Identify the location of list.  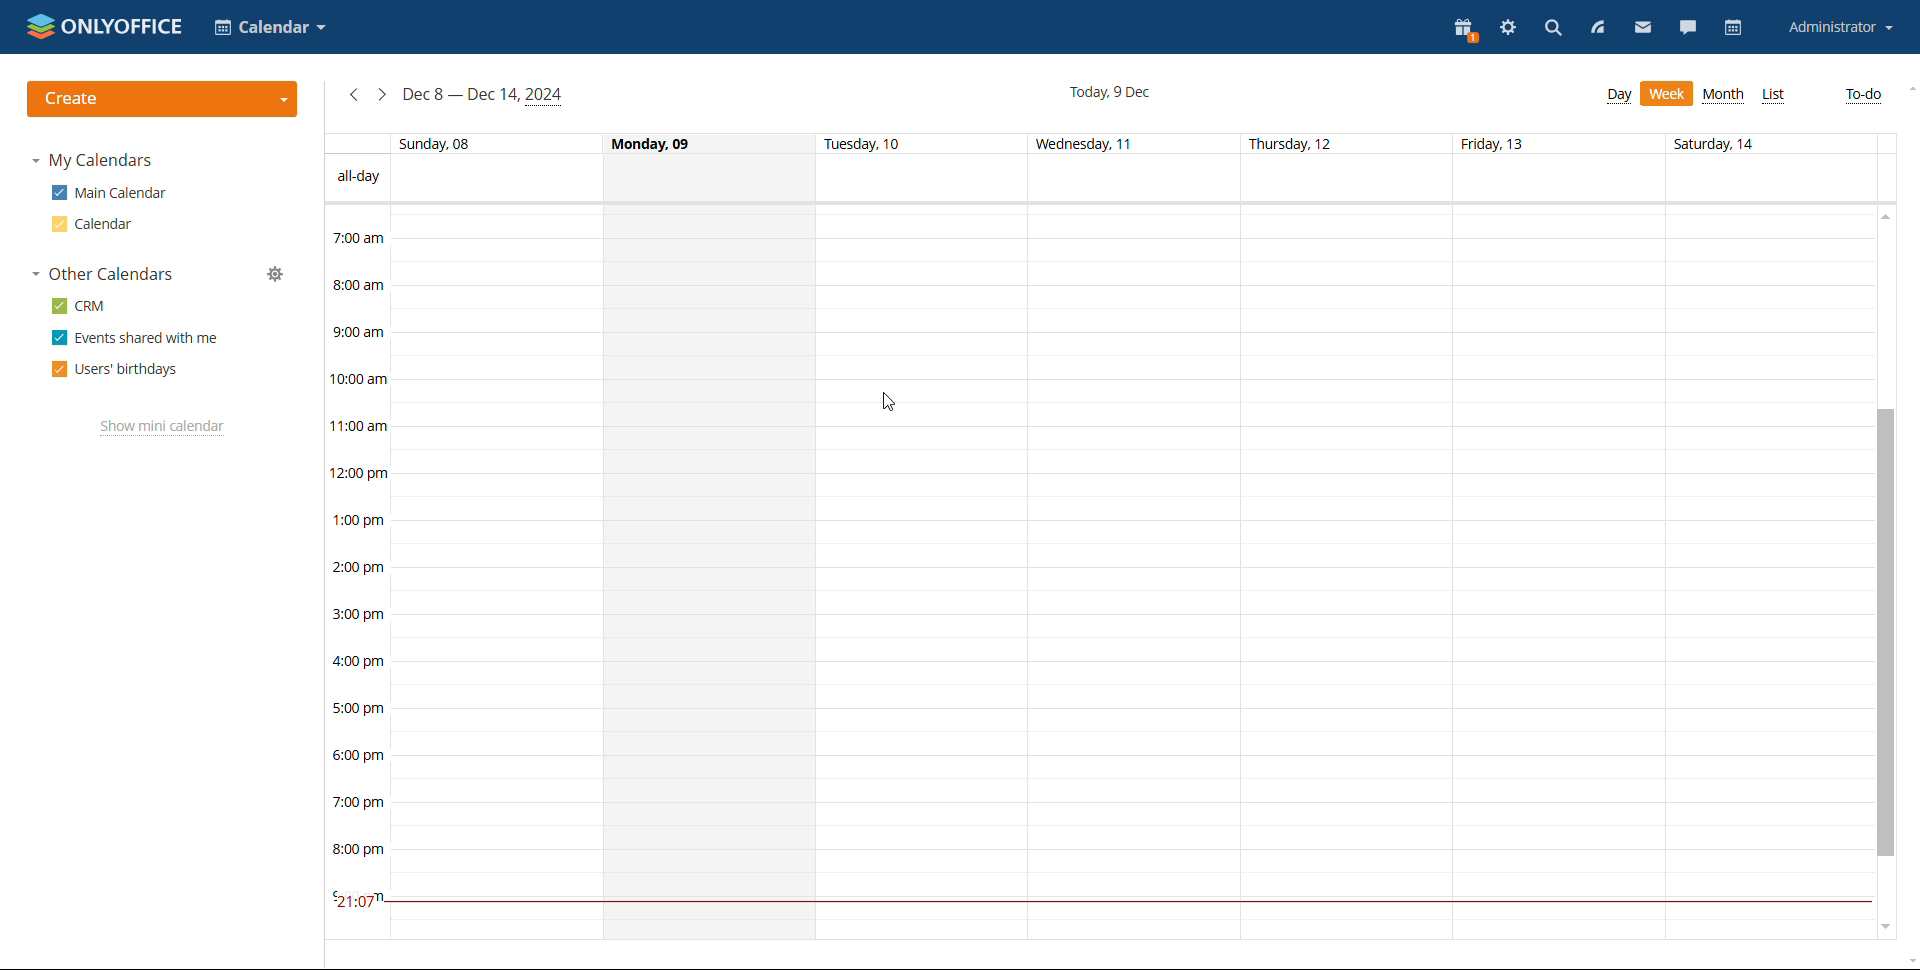
(1774, 95).